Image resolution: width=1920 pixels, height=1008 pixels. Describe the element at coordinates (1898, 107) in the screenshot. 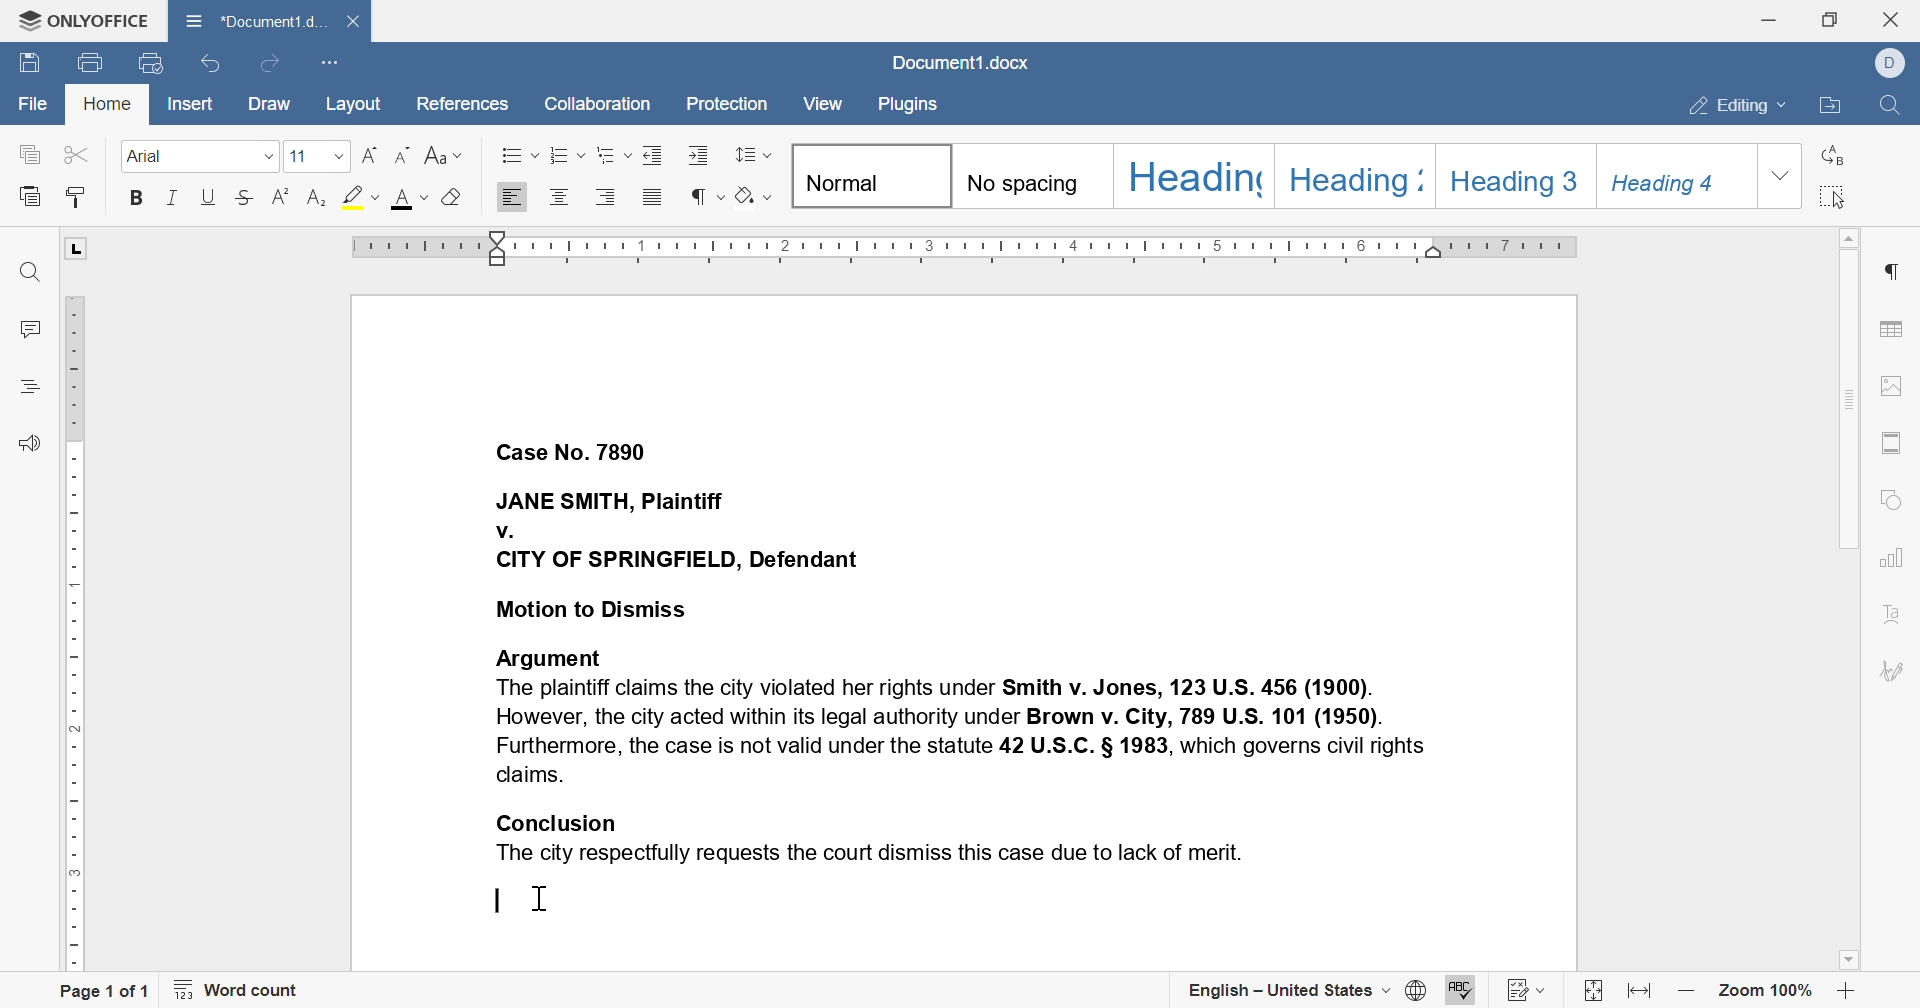

I see `find` at that location.